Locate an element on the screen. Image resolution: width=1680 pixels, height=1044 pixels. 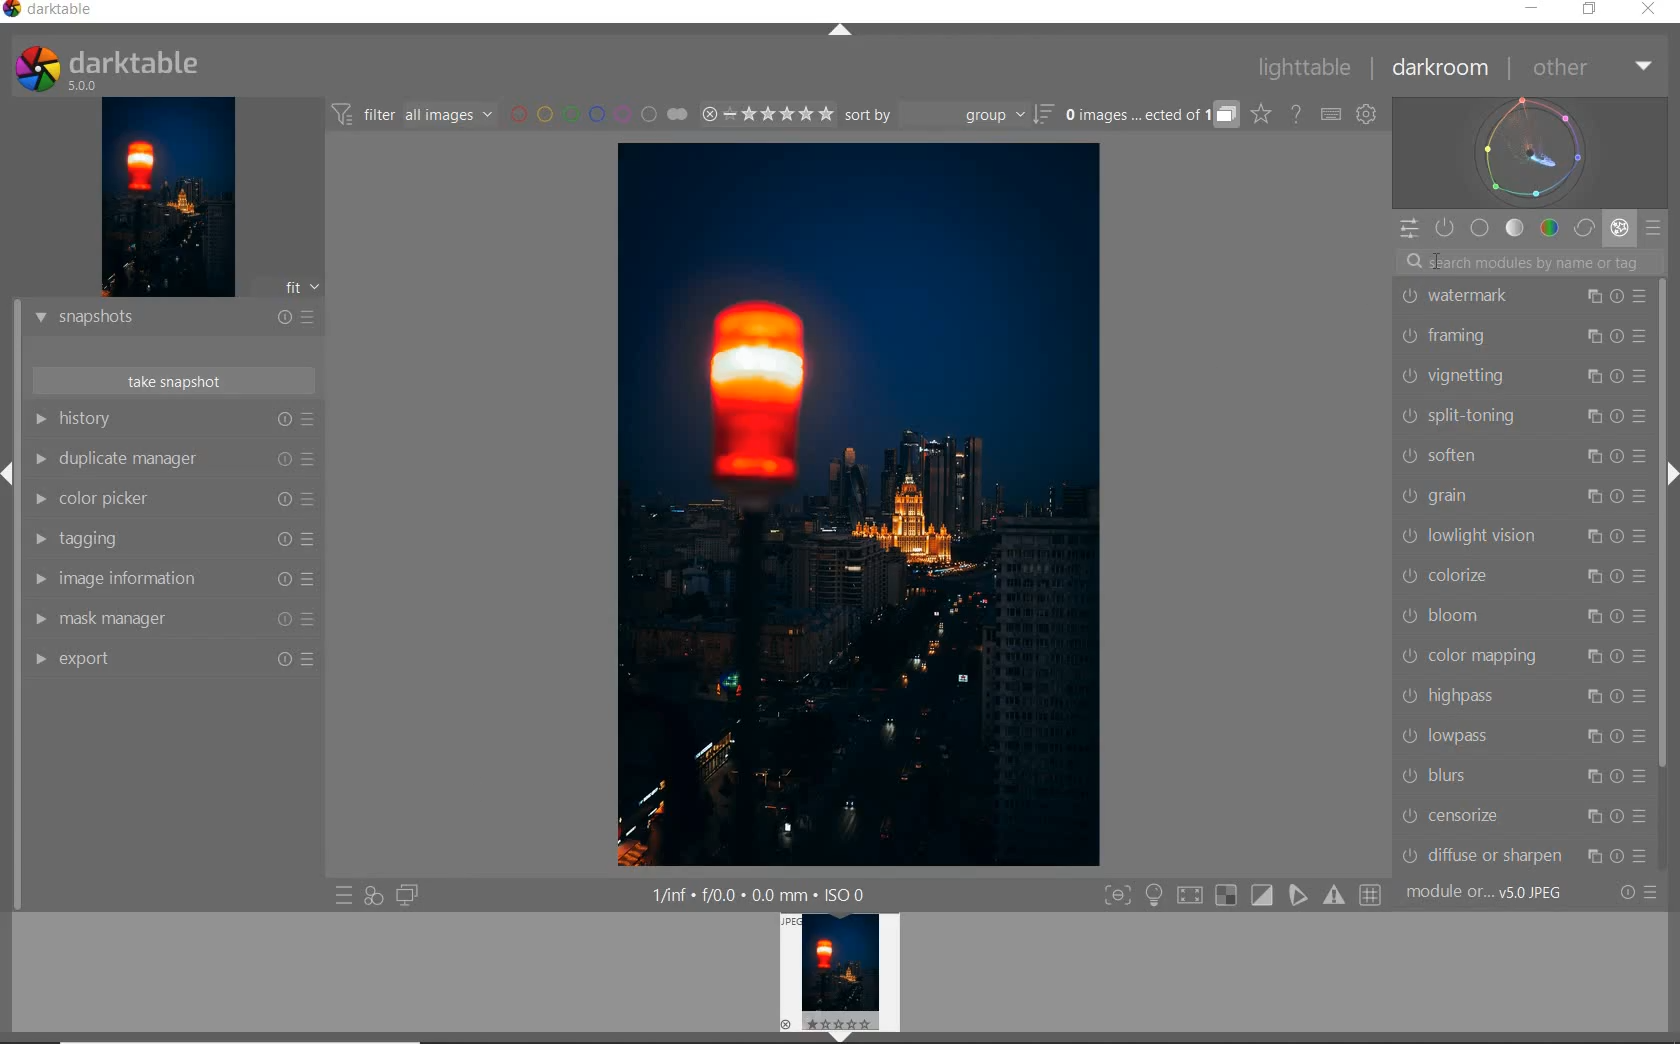
Preset and reset is located at coordinates (1642, 577).